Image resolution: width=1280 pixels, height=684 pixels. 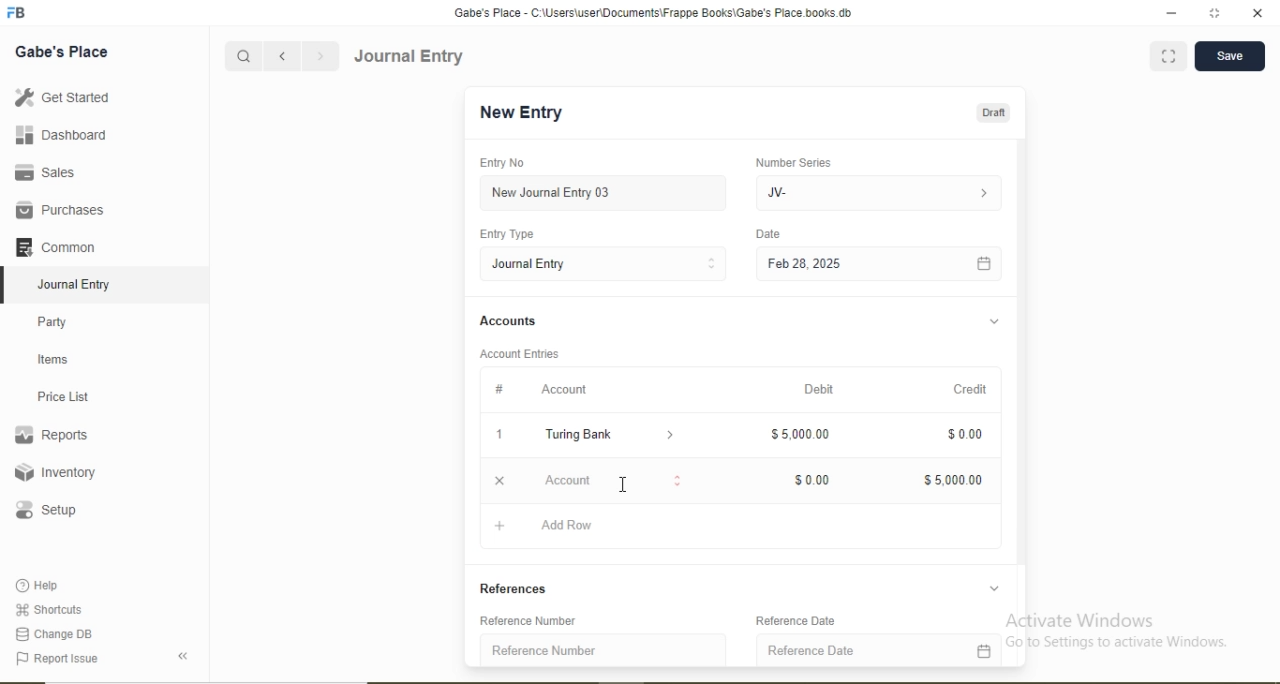 What do you see at coordinates (813, 481) in the screenshot?
I see `$0.00` at bounding box center [813, 481].